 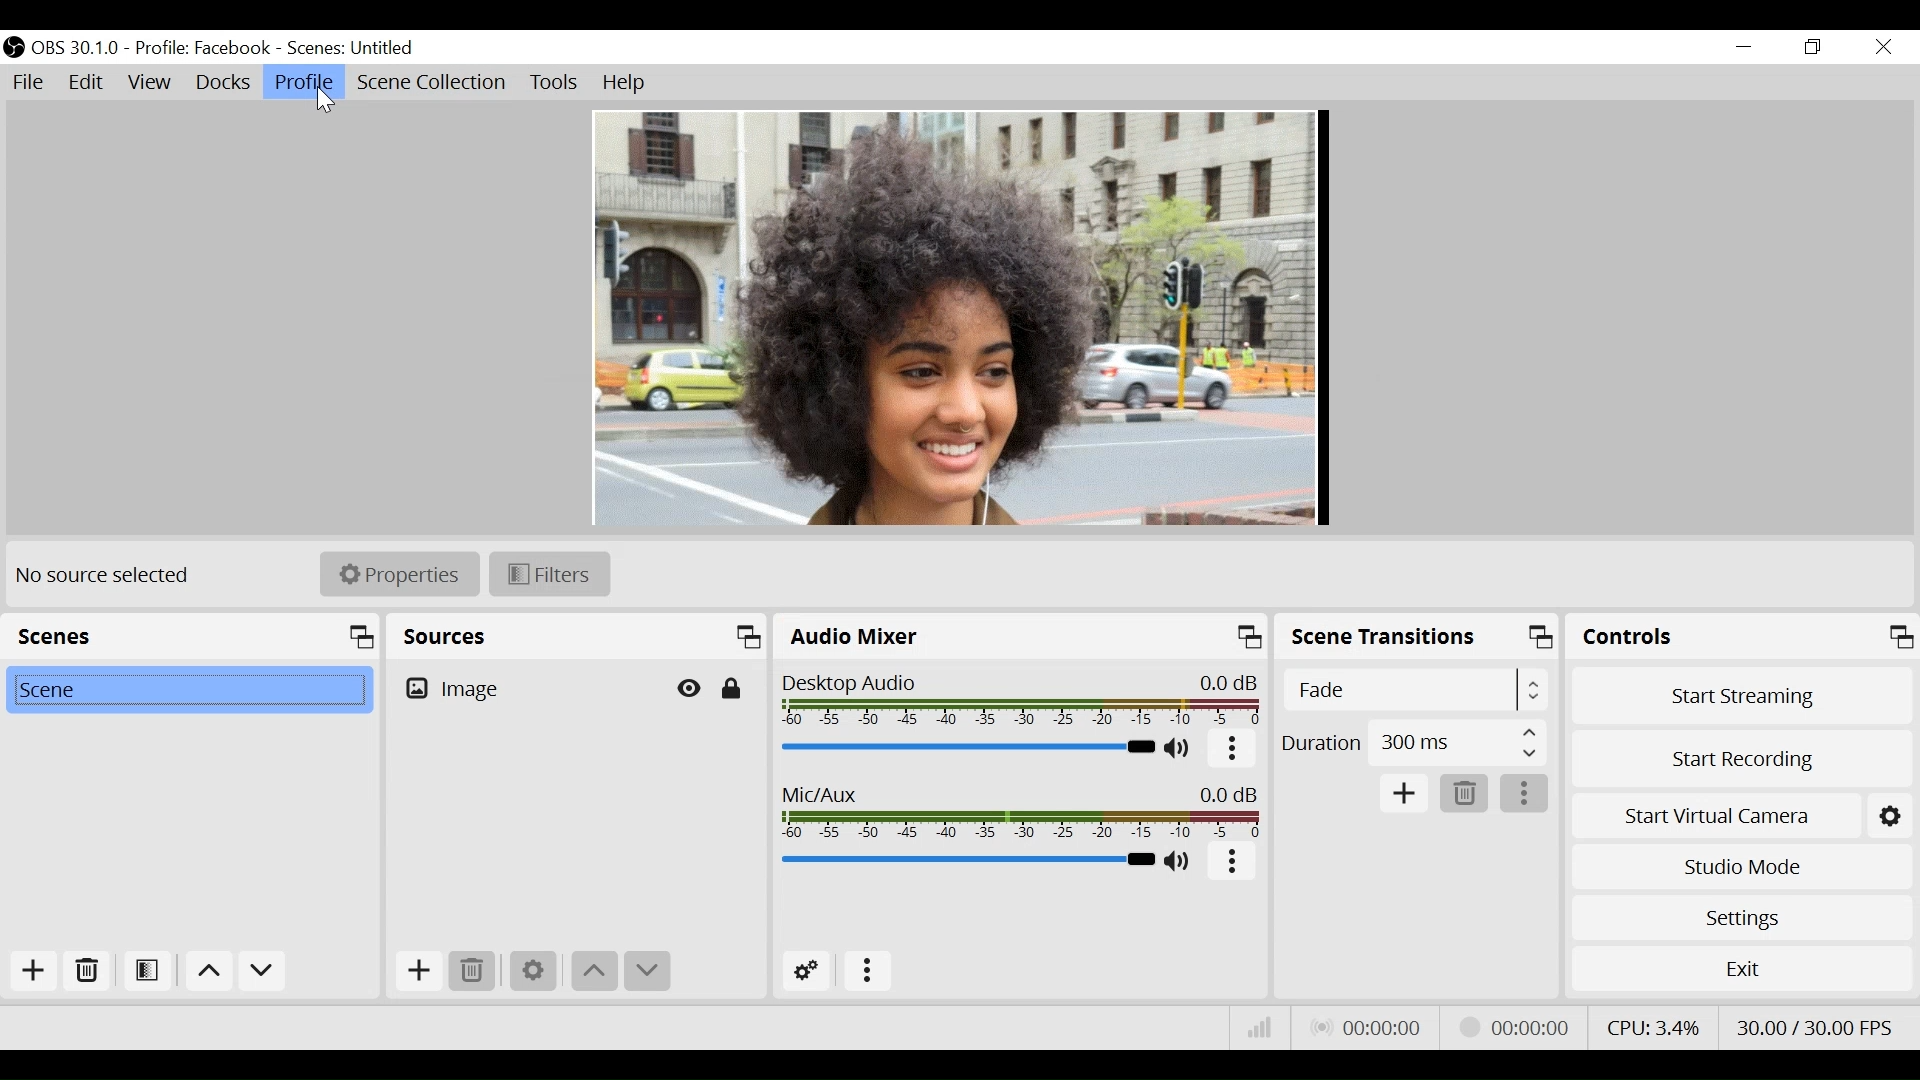 I want to click on Scenes Panel, so click(x=190, y=636).